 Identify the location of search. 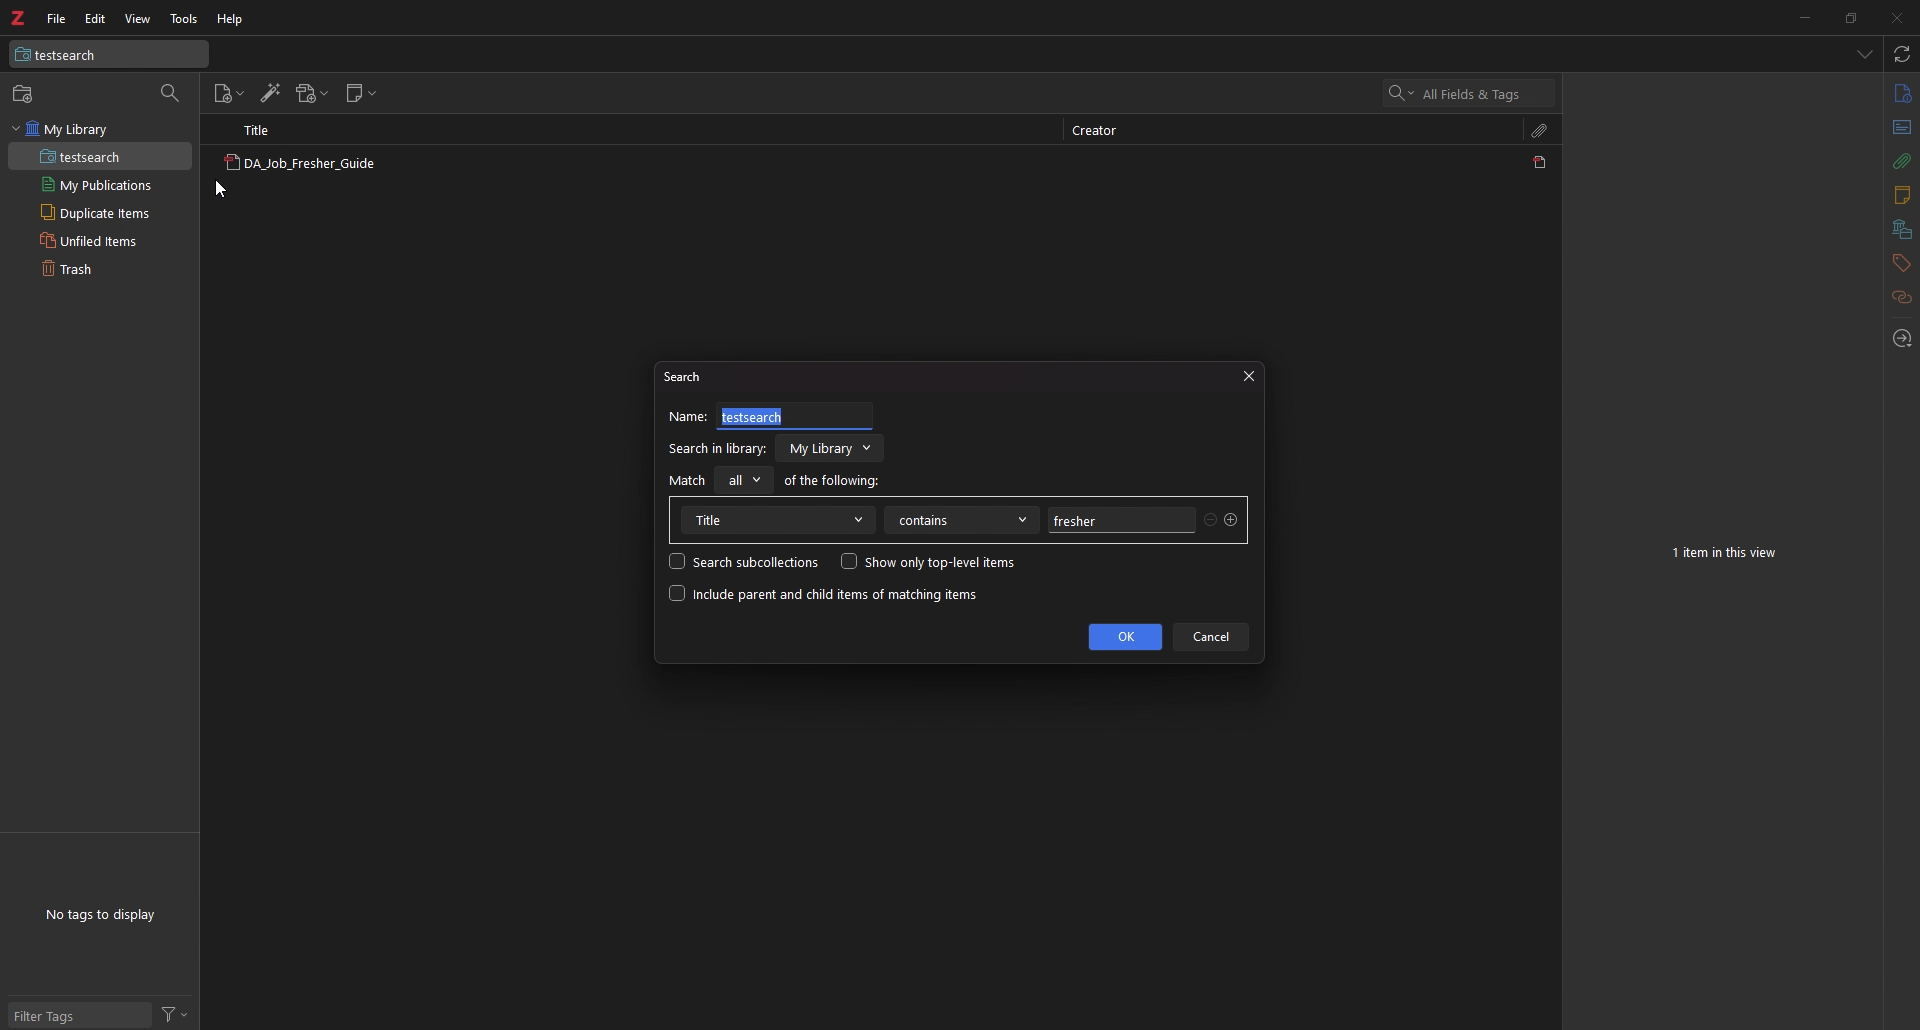
(688, 375).